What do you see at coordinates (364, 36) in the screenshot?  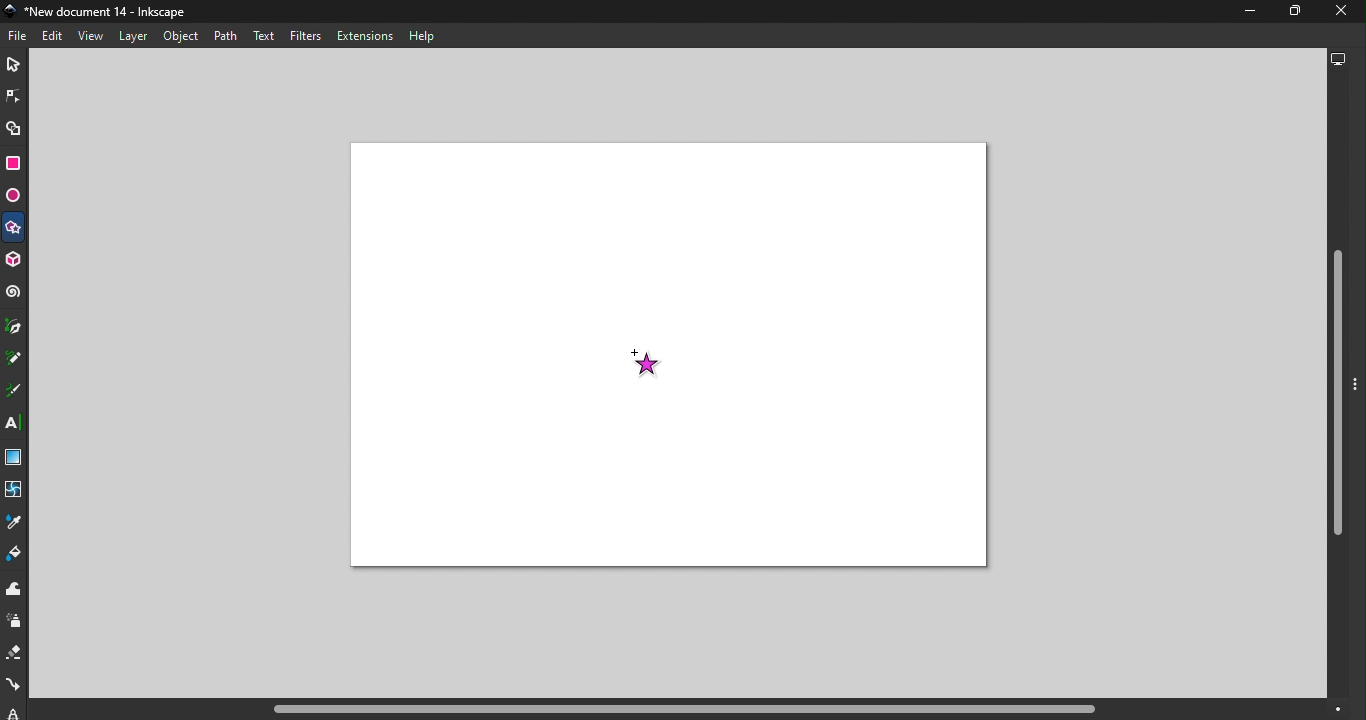 I see `Extensions` at bounding box center [364, 36].